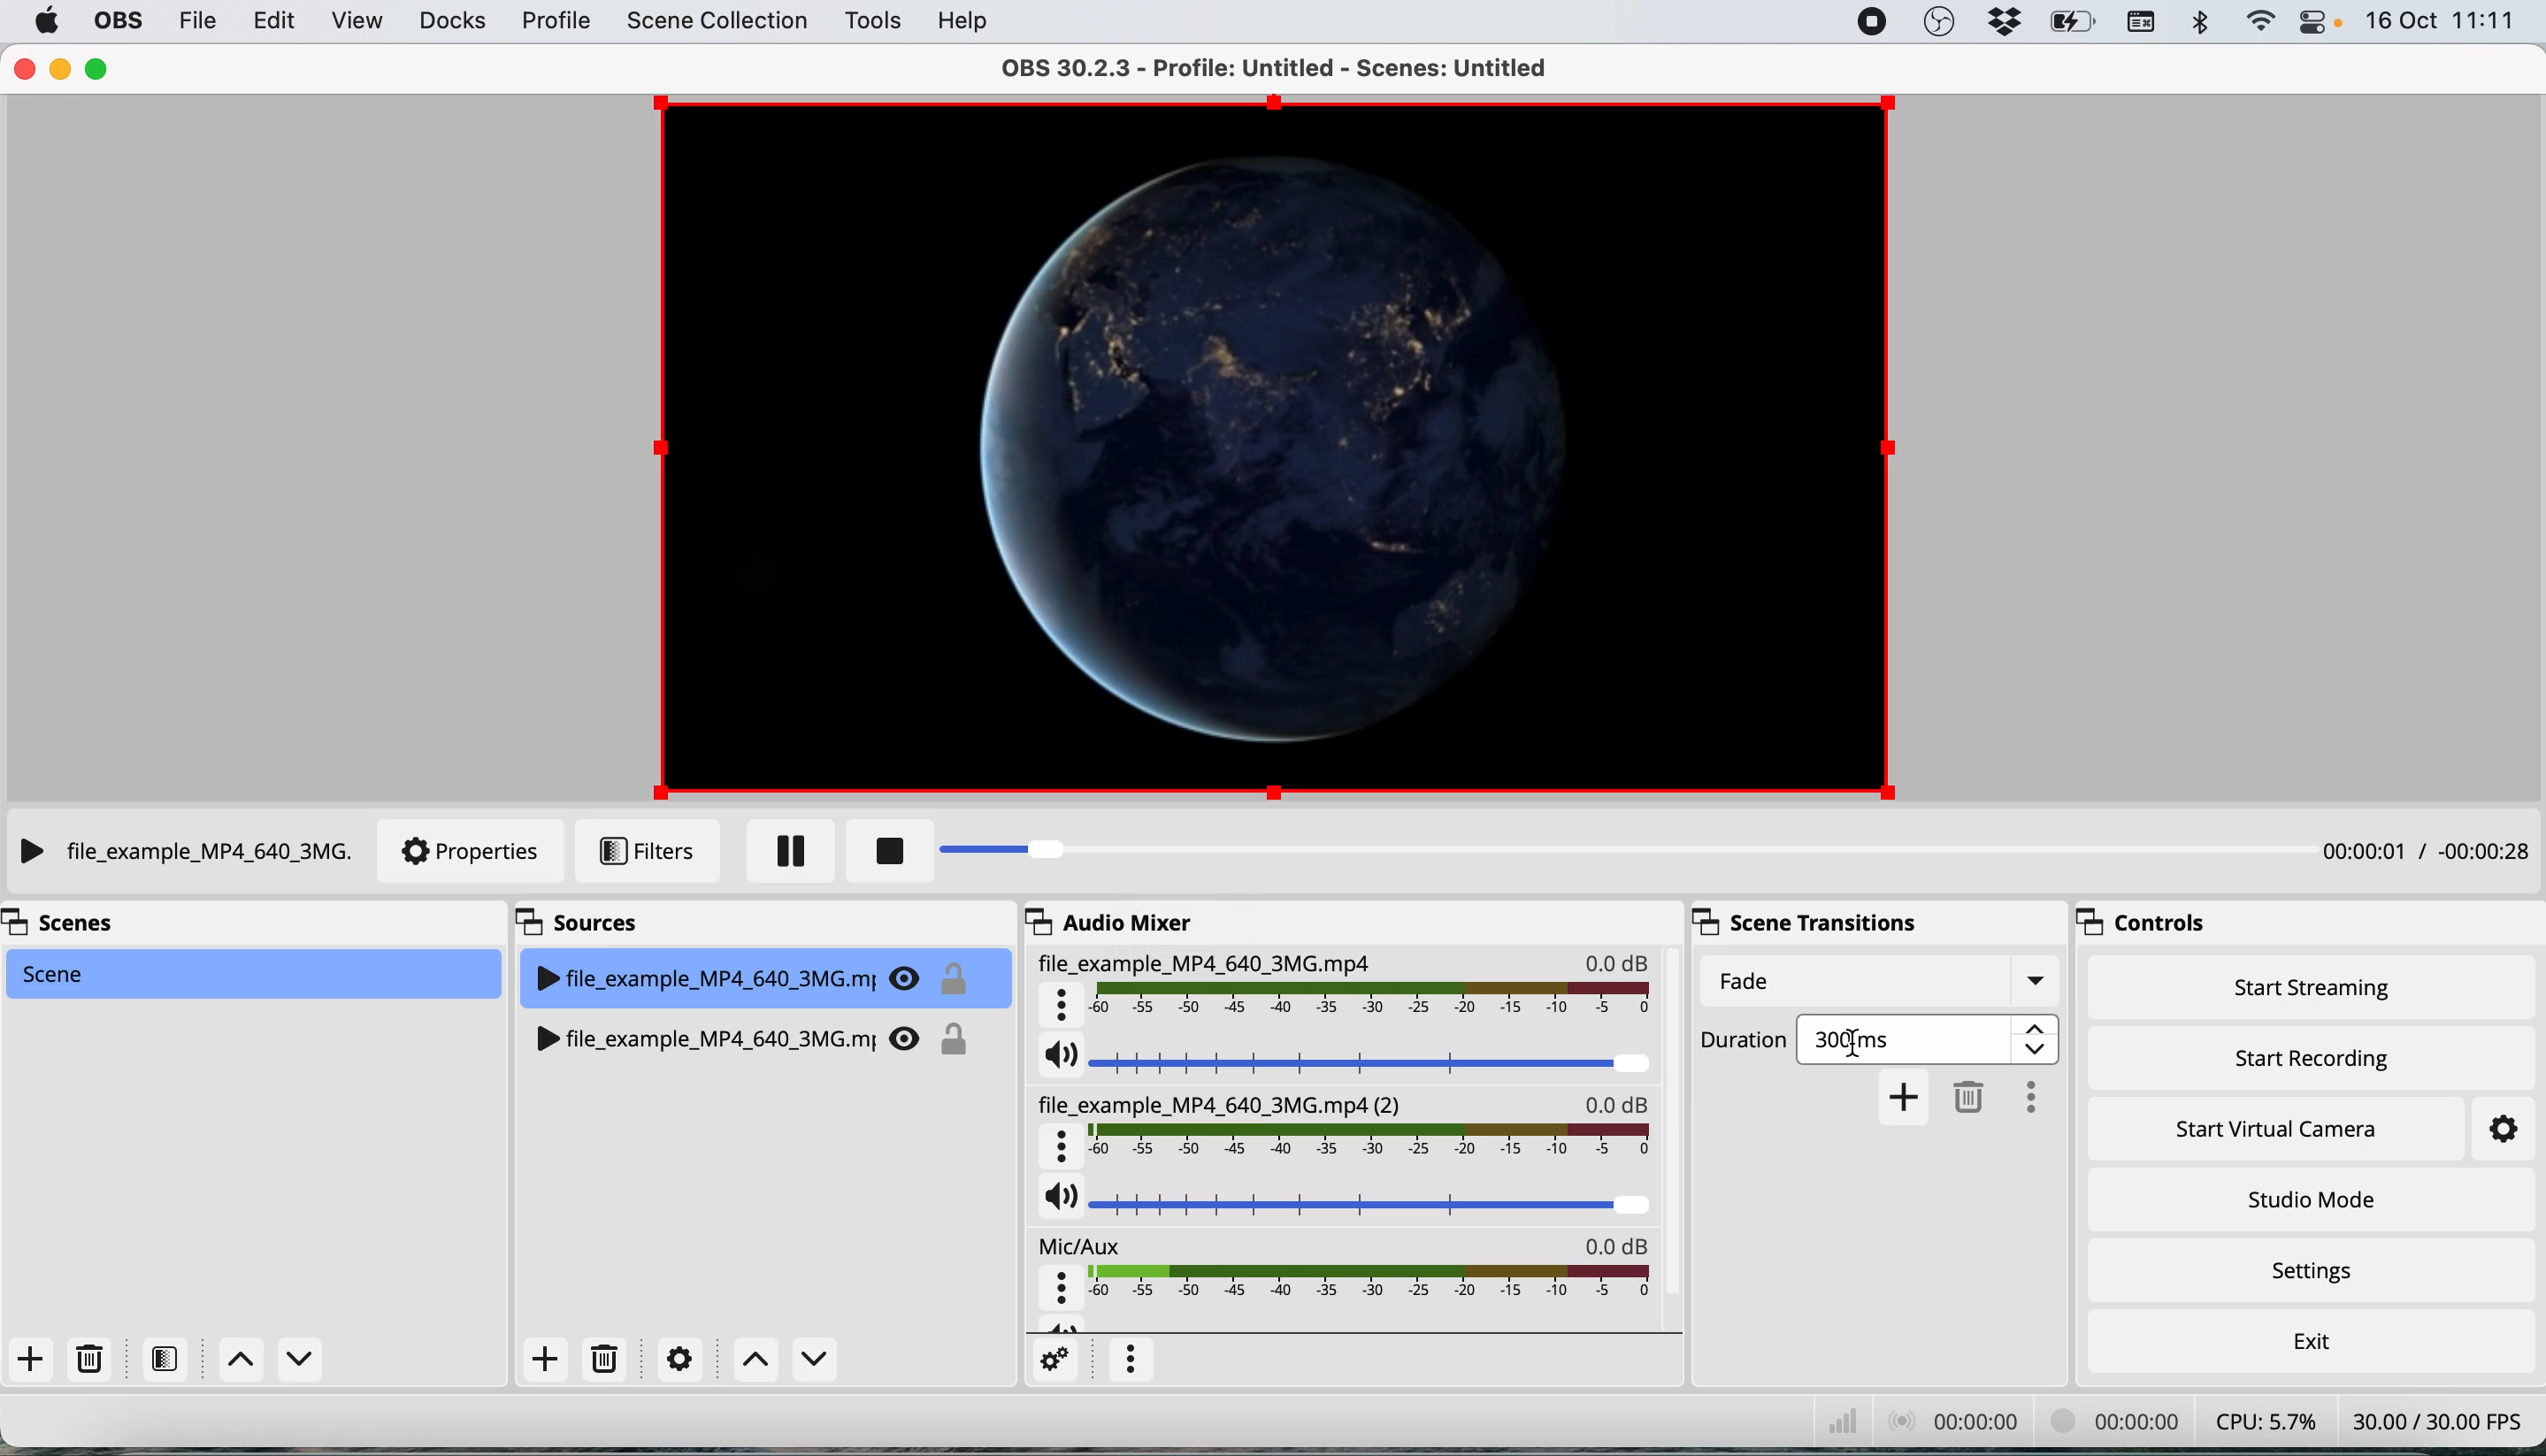 The height and width of the screenshot is (1456, 2546). I want to click on properties, so click(472, 852).